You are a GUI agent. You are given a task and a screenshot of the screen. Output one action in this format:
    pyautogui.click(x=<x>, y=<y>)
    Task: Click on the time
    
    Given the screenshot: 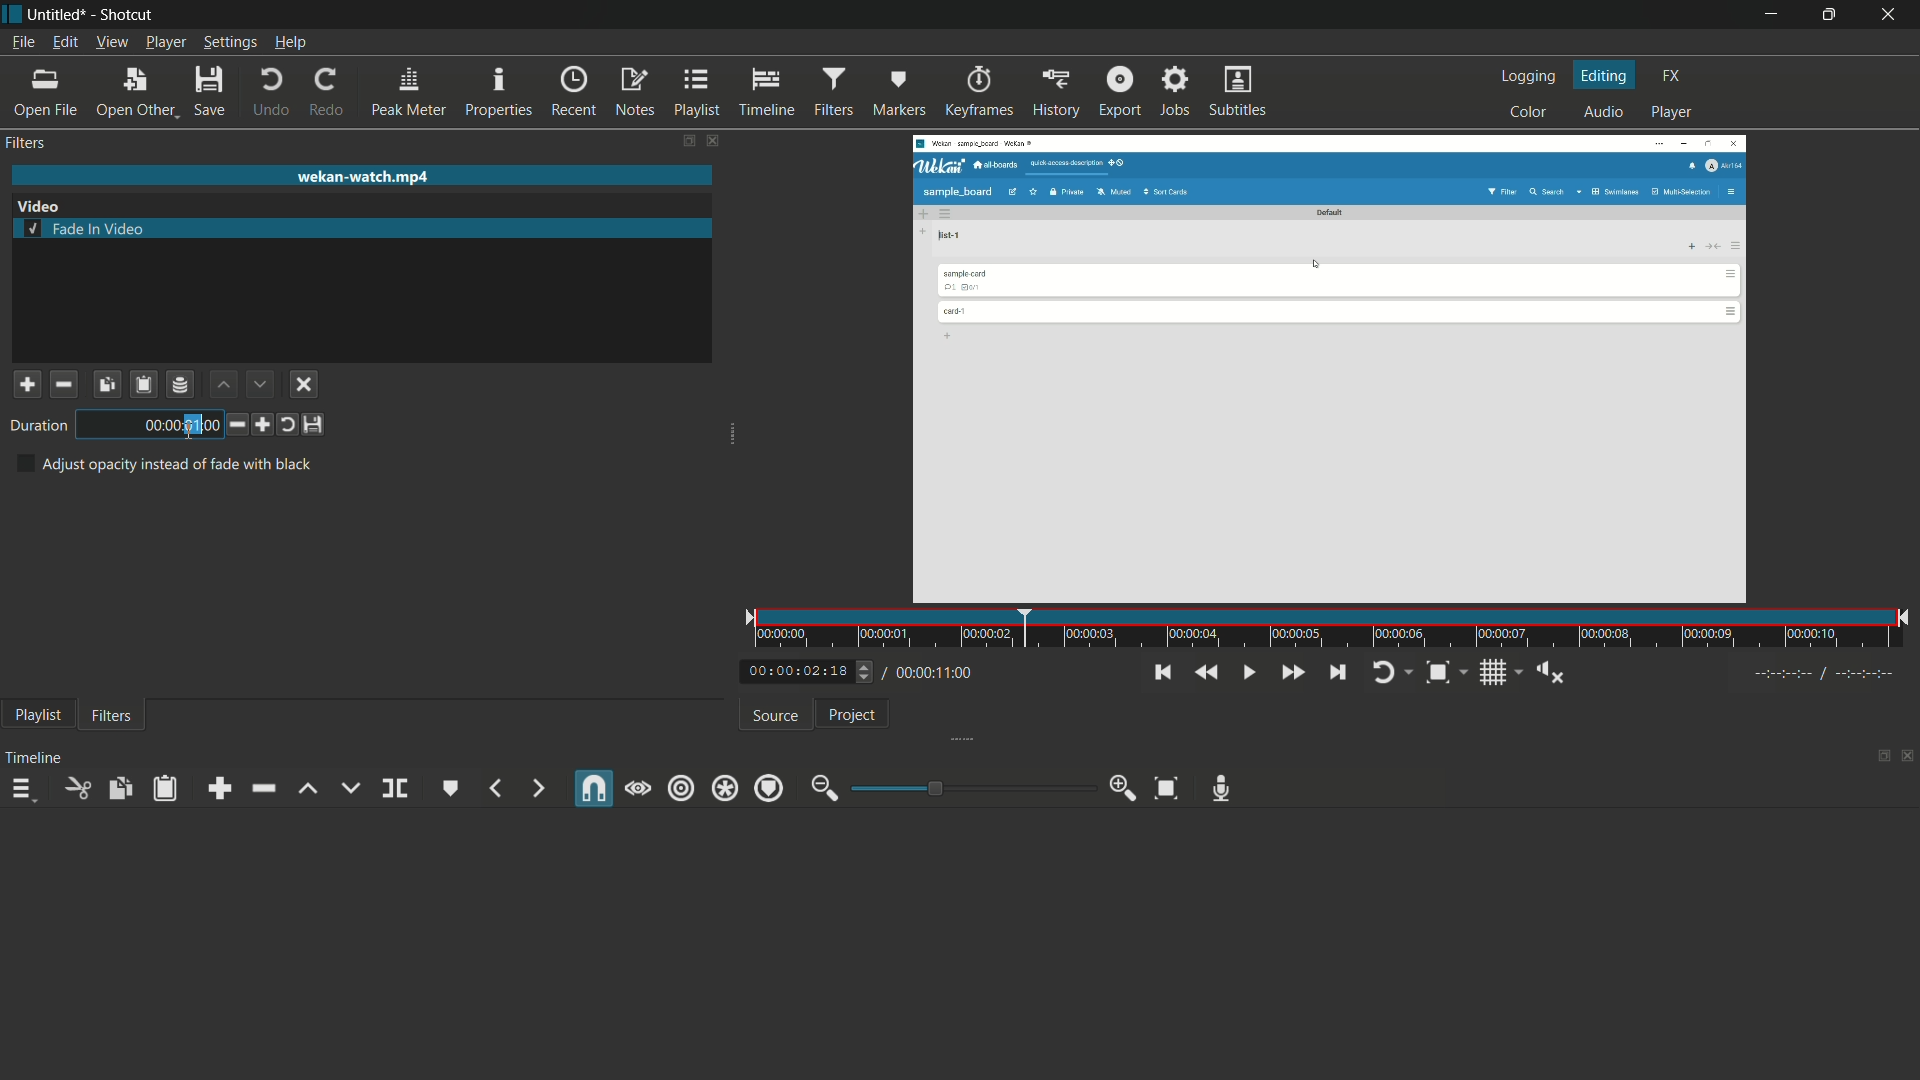 What is the action you would take?
    pyautogui.click(x=1332, y=629)
    